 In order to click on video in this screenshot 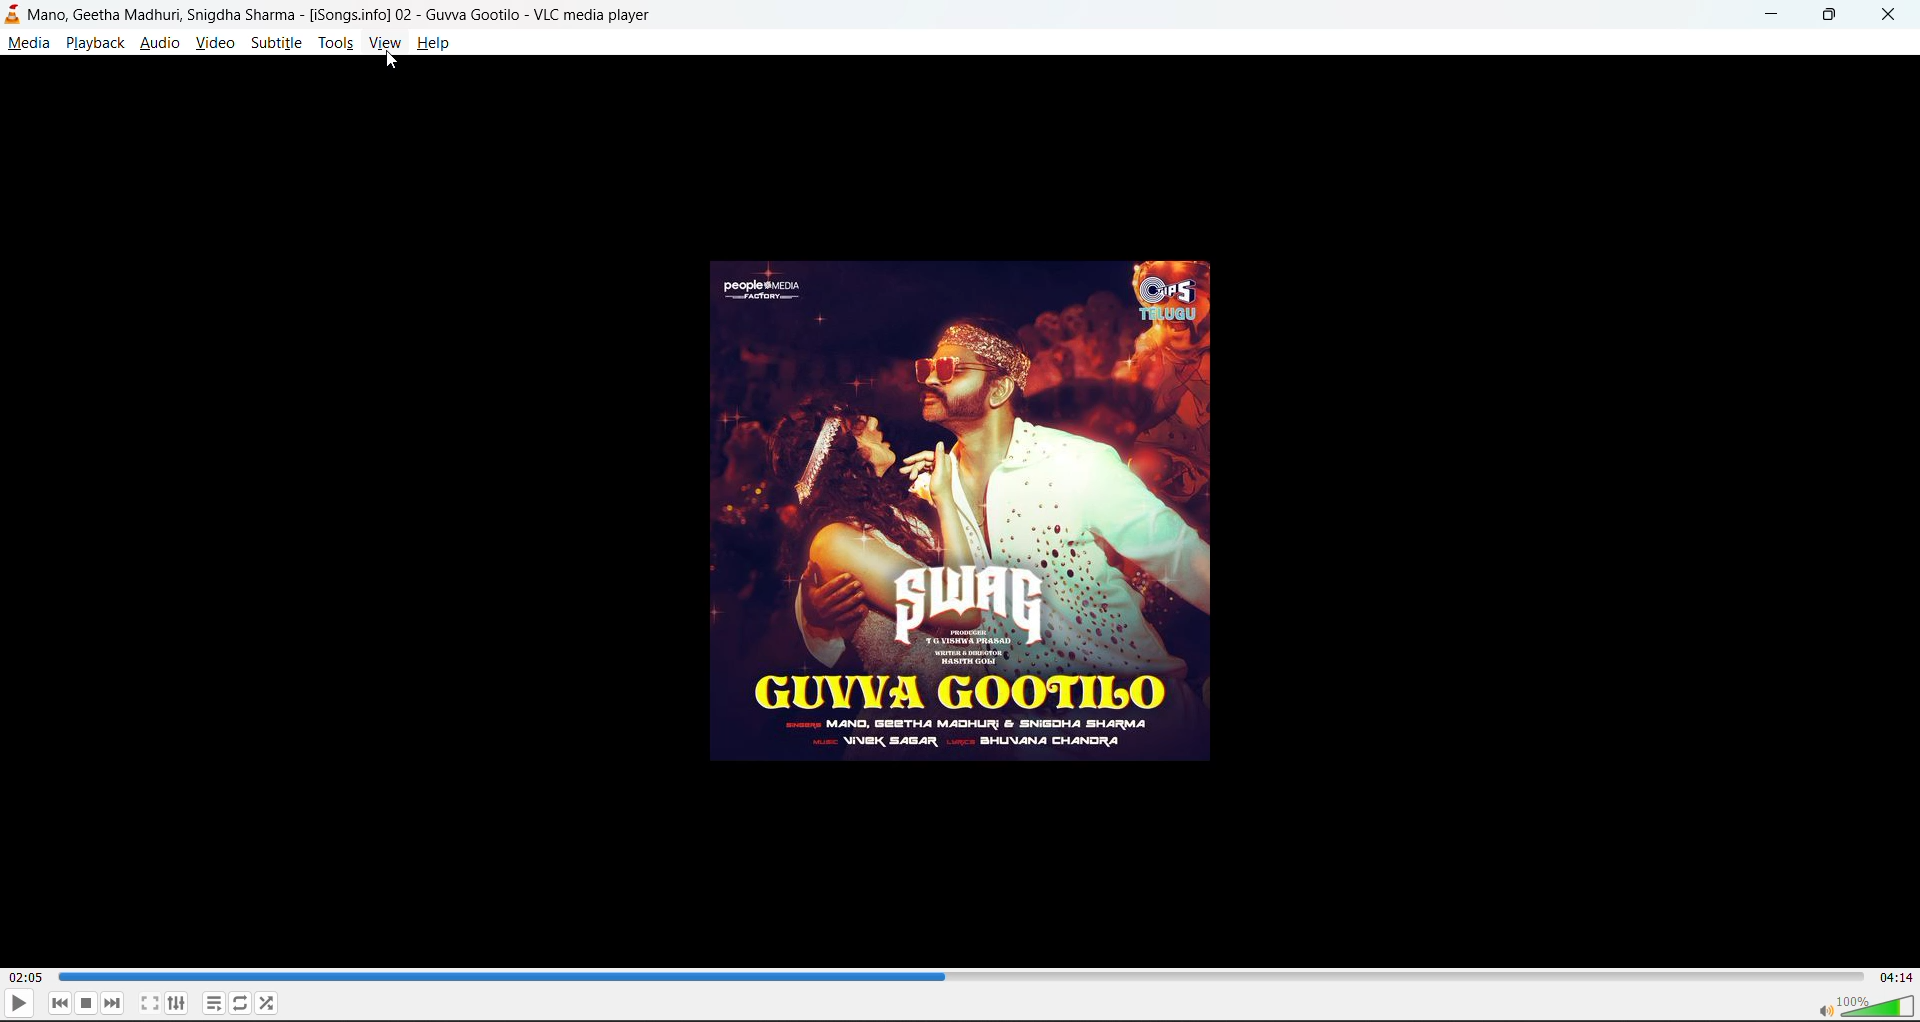, I will do `click(214, 42)`.